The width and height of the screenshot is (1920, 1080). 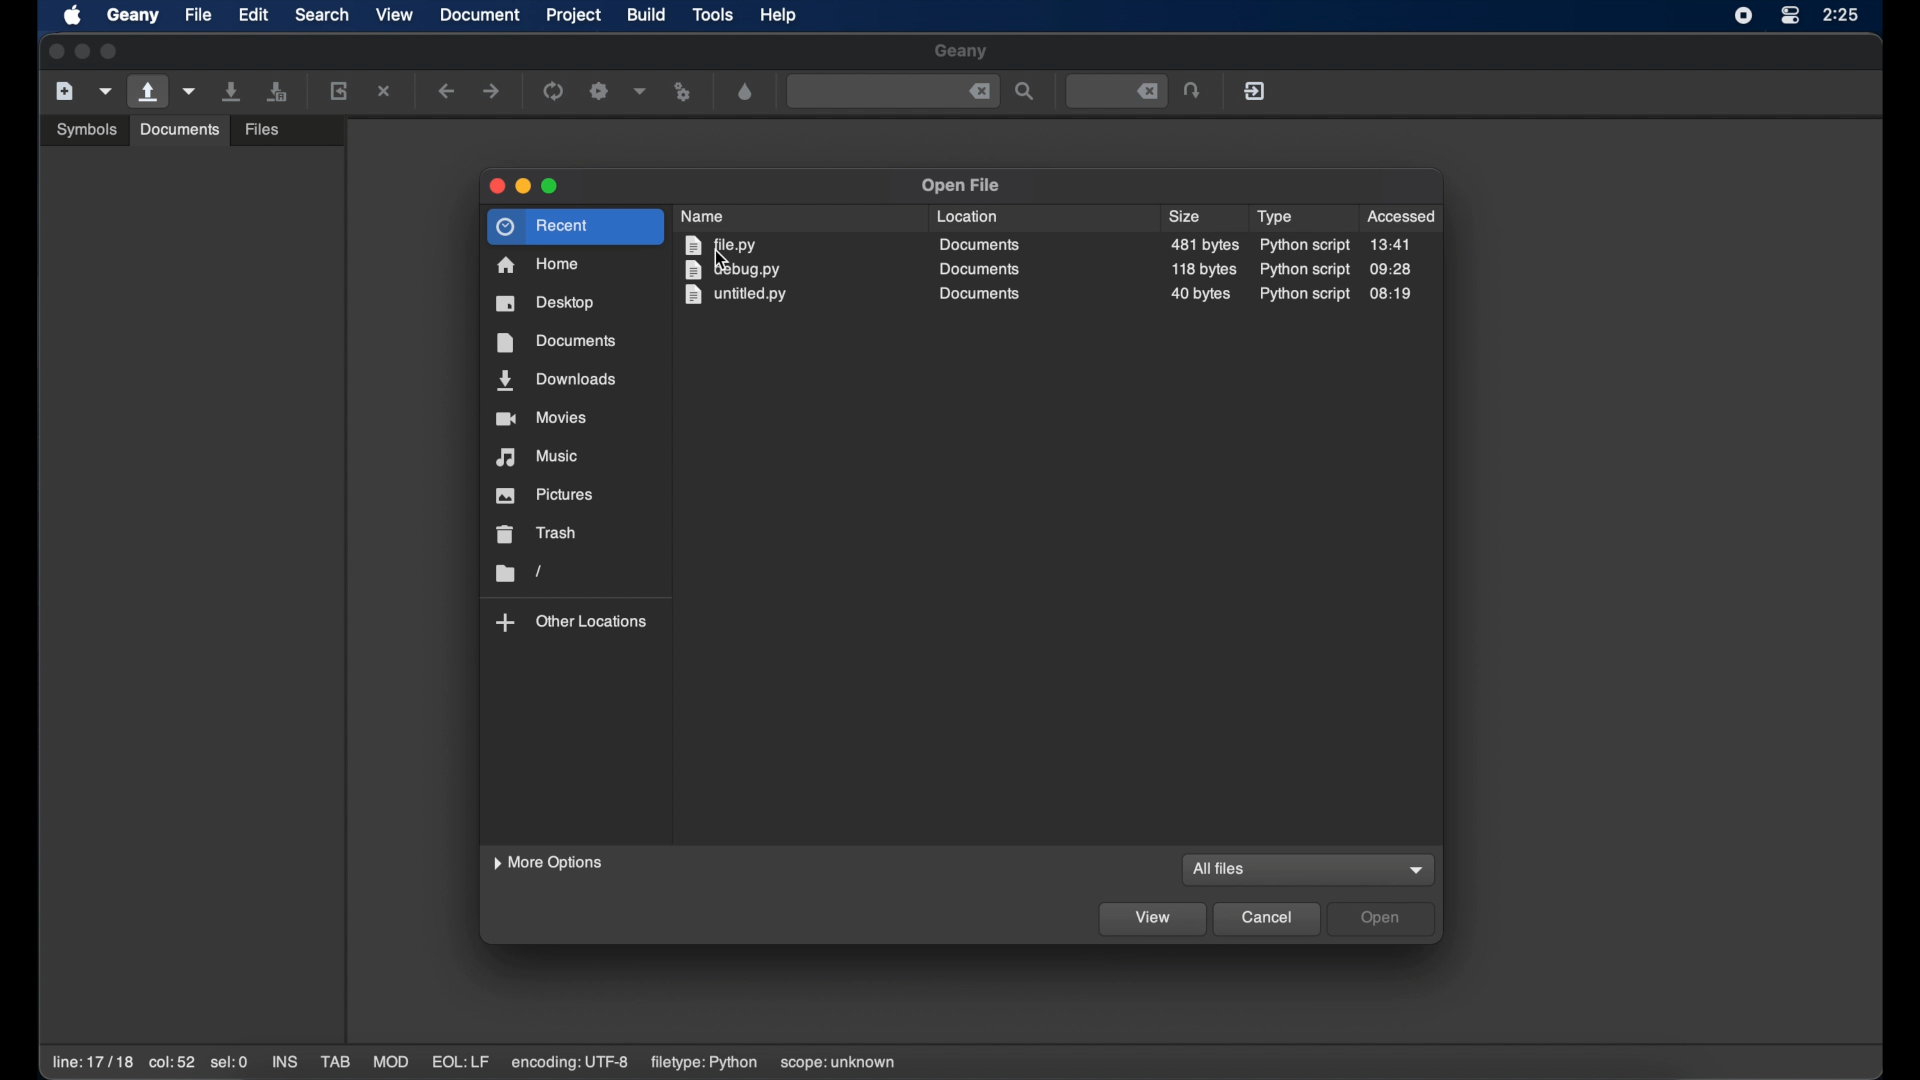 I want to click on help, so click(x=779, y=15).